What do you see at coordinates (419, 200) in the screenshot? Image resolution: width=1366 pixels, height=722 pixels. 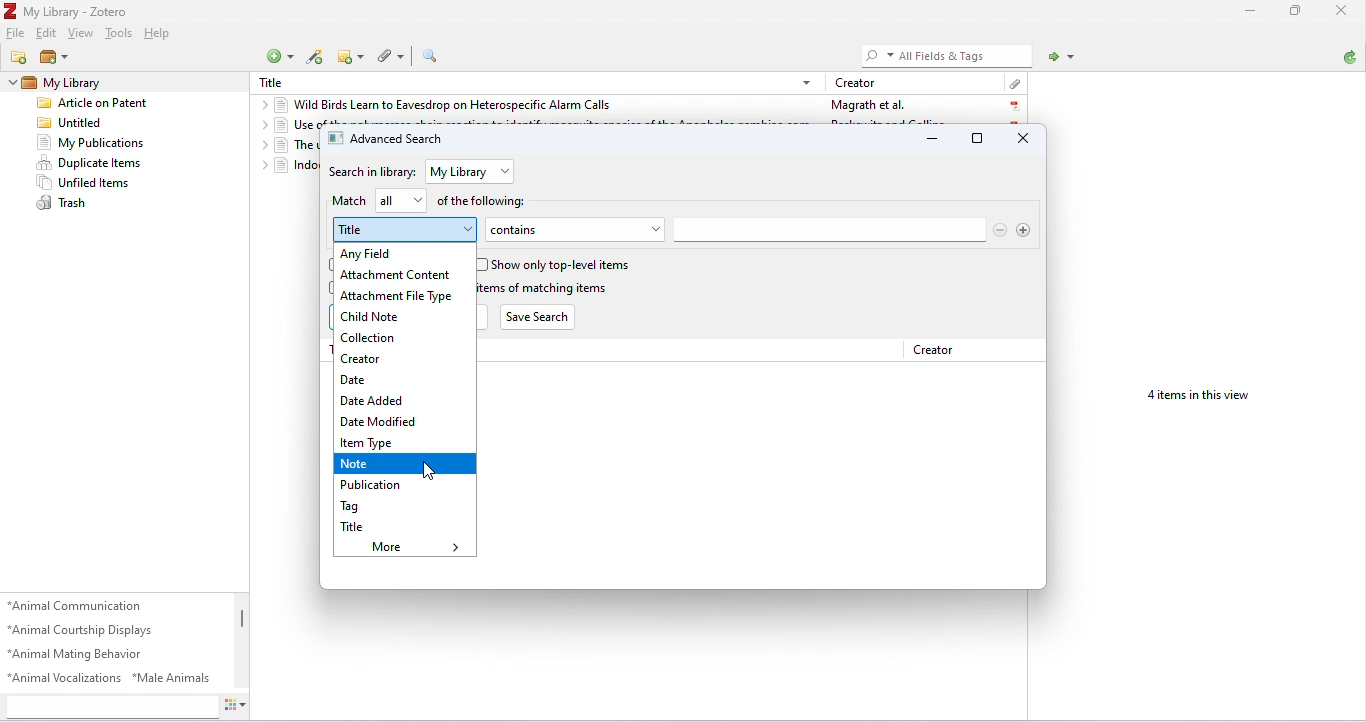 I see `drop-down` at bounding box center [419, 200].